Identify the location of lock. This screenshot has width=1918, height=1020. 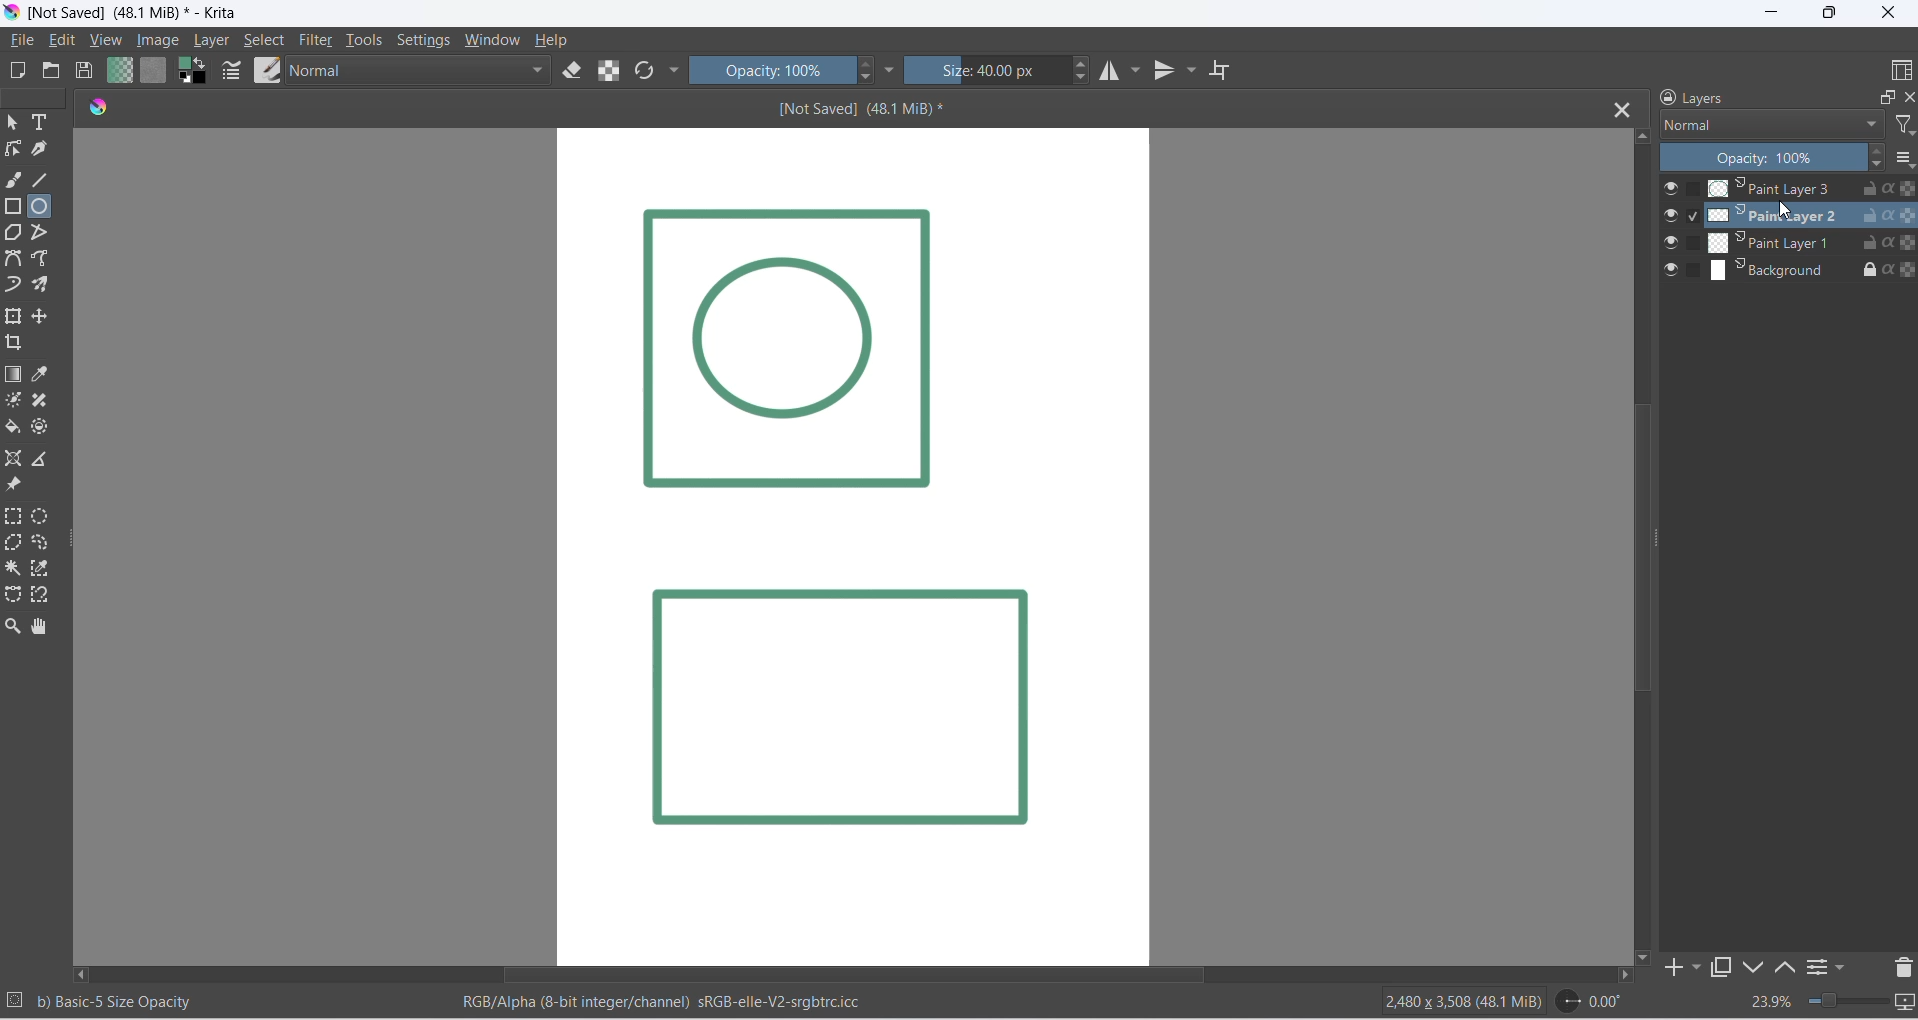
(1866, 267).